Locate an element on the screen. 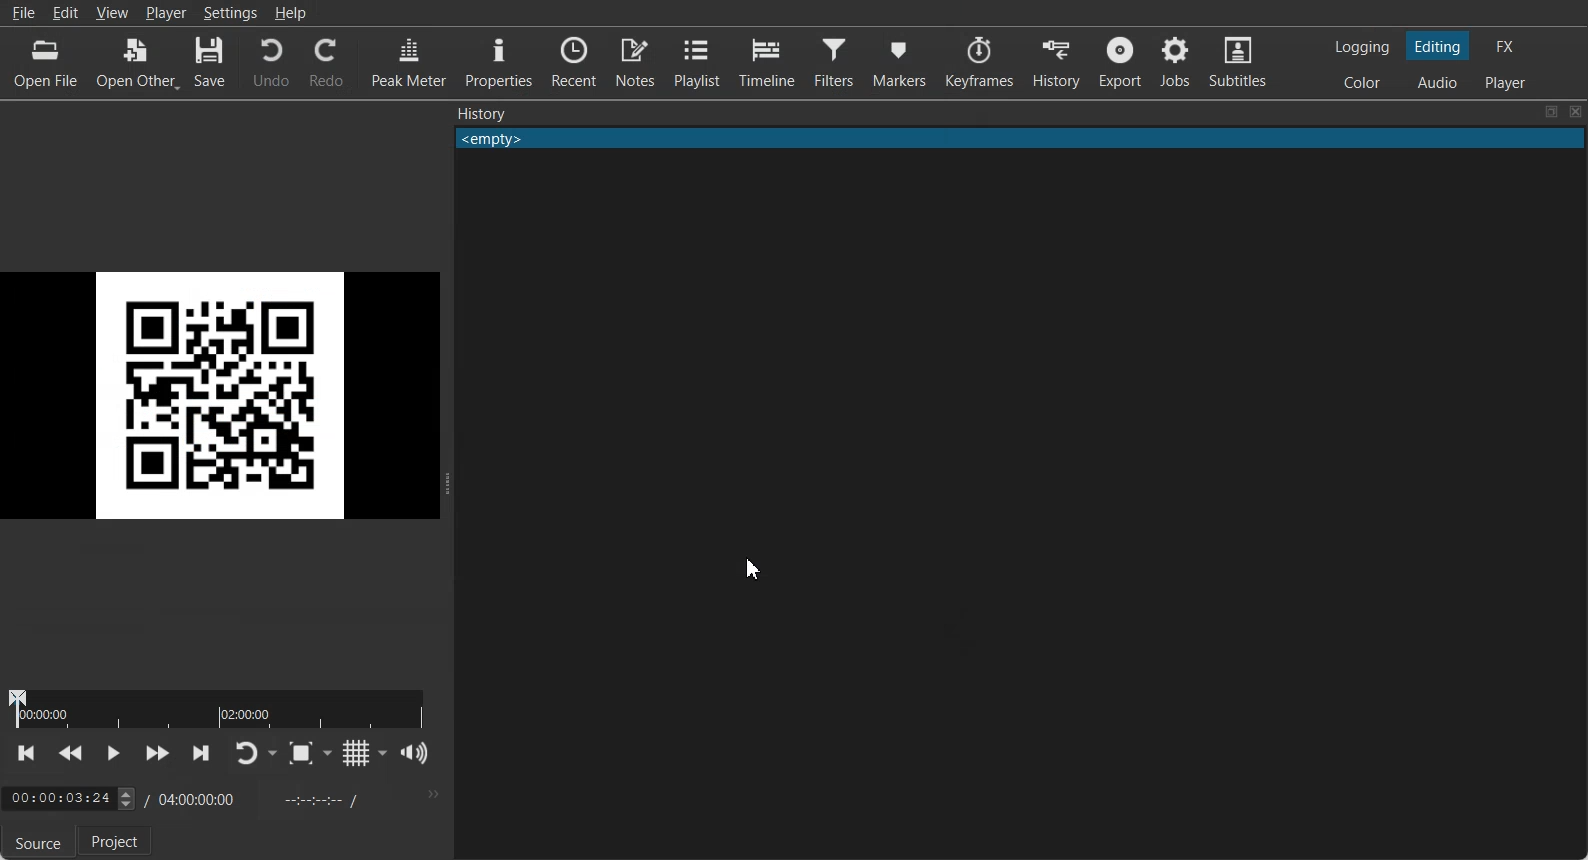 Image resolution: width=1588 pixels, height=860 pixels. QR Code Image selected is located at coordinates (226, 396).